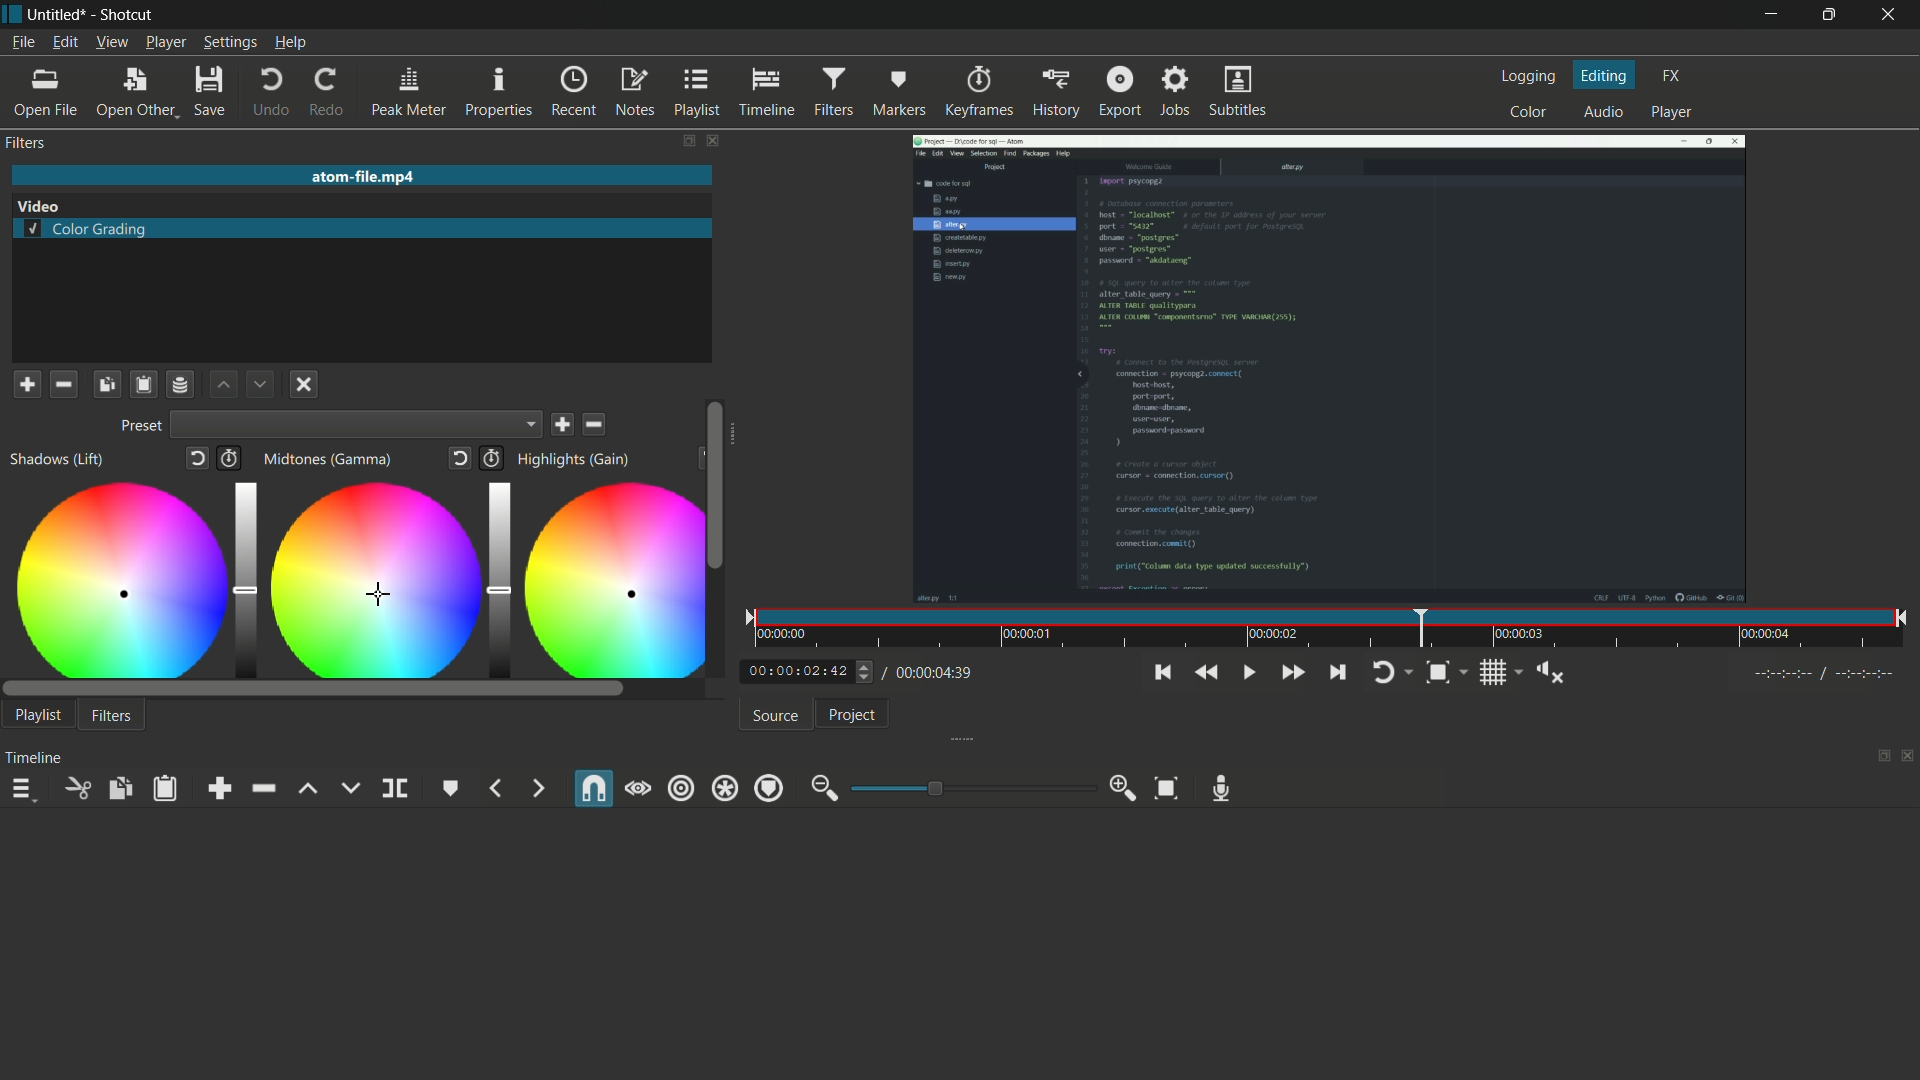  Describe the element at coordinates (291, 43) in the screenshot. I see `help menu` at that location.